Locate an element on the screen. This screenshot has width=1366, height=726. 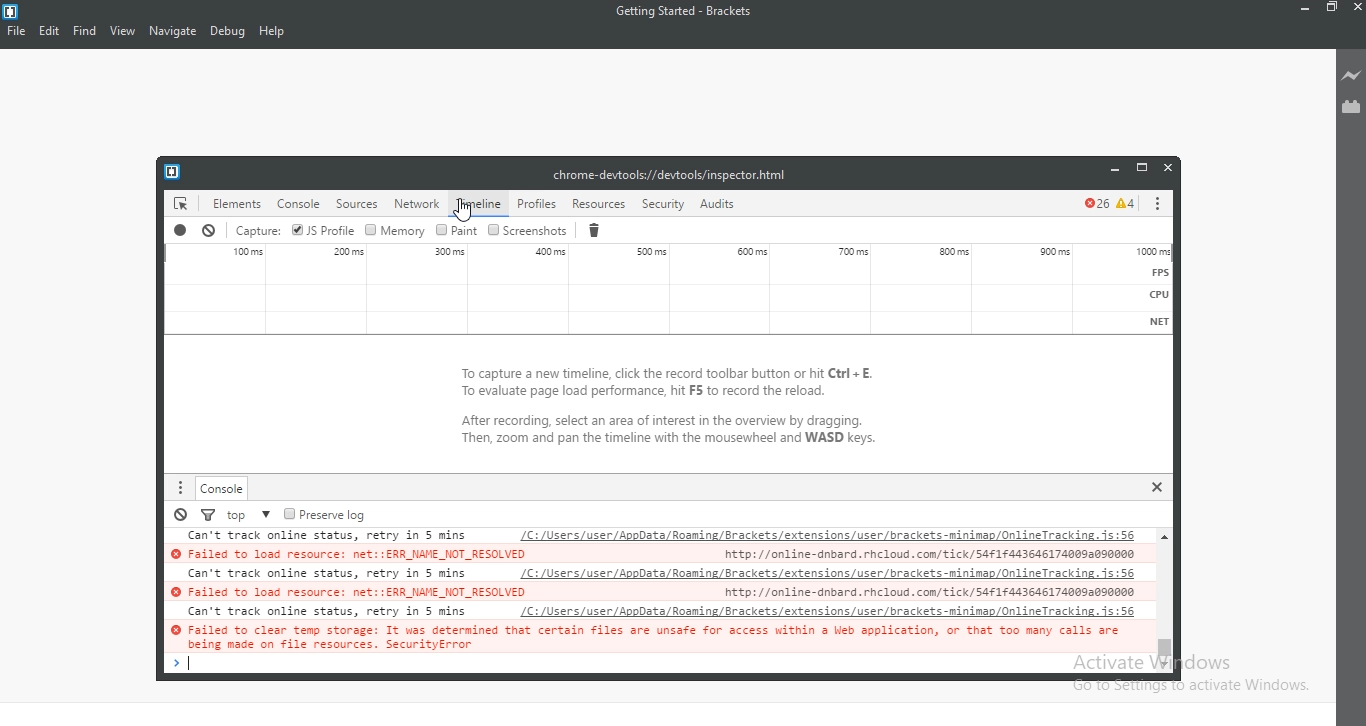
Close is located at coordinates (1357, 8).